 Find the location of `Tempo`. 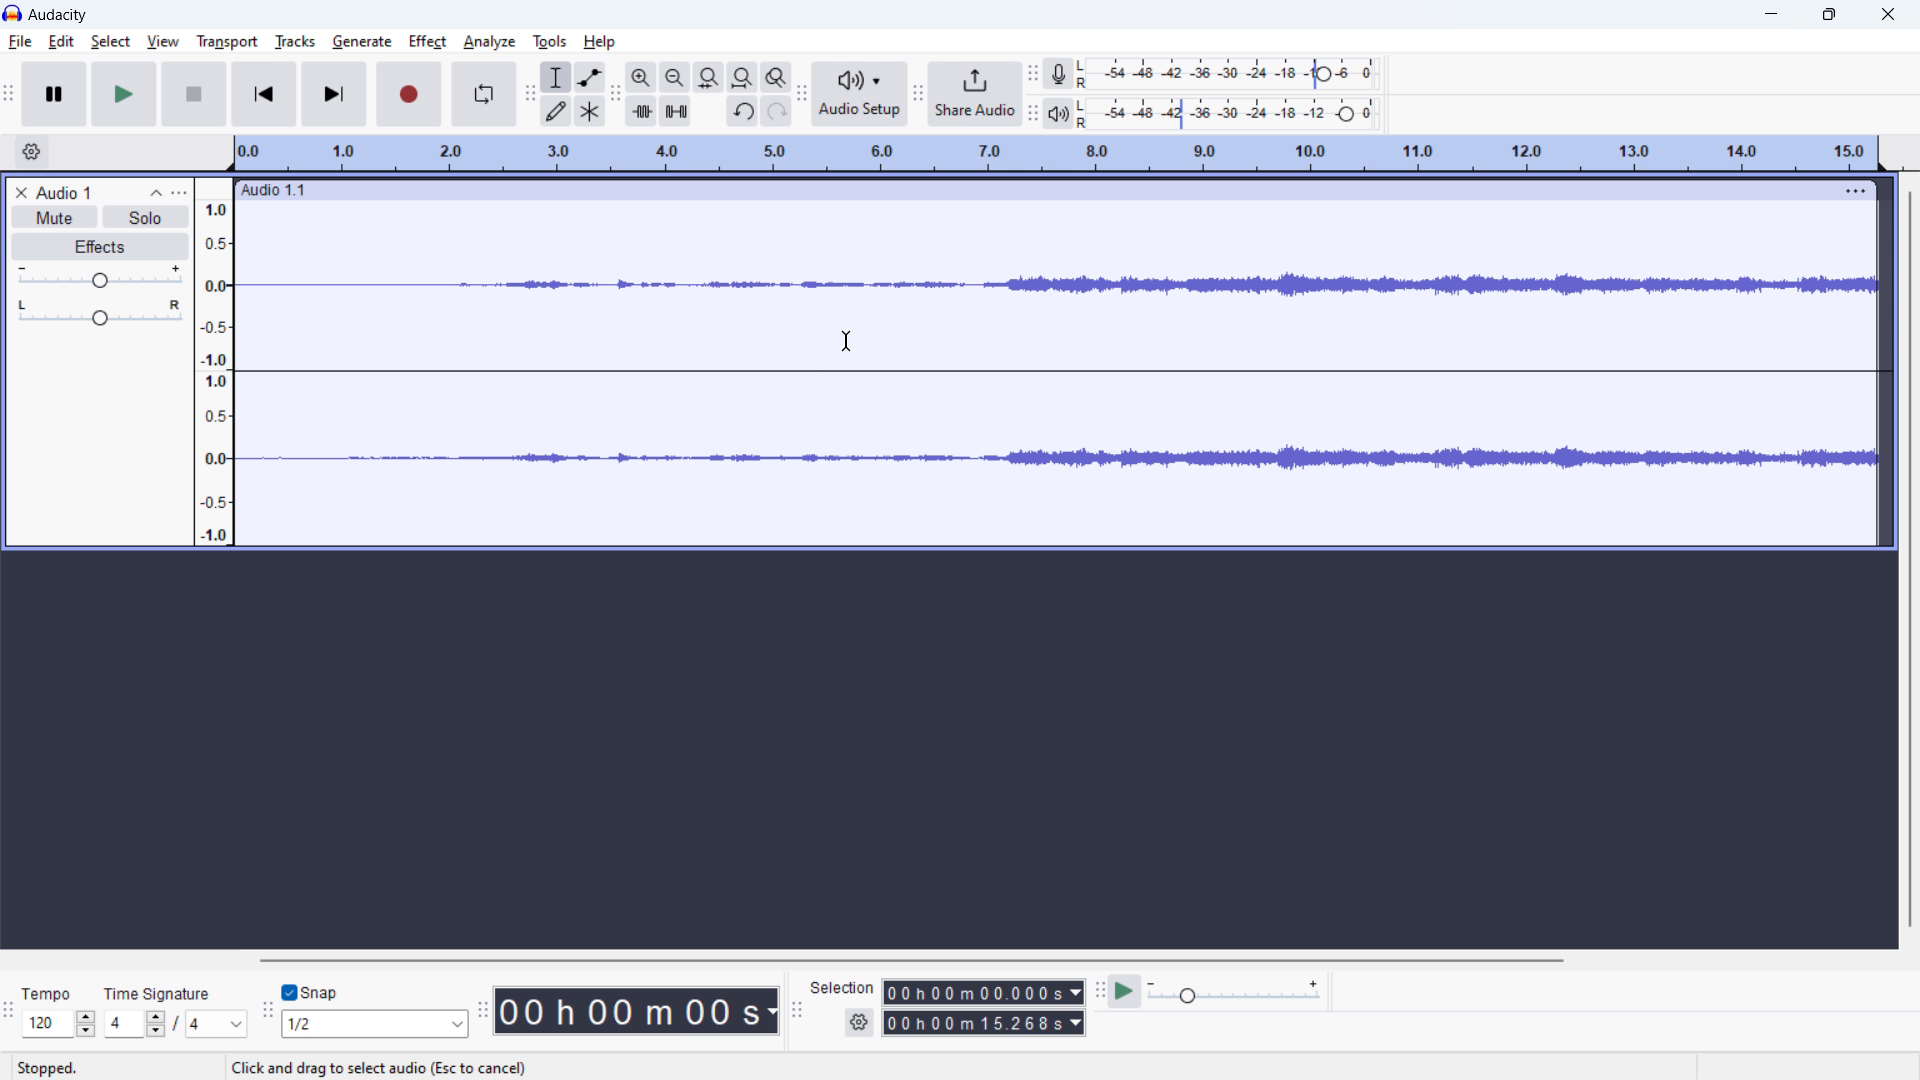

Tempo is located at coordinates (58, 994).